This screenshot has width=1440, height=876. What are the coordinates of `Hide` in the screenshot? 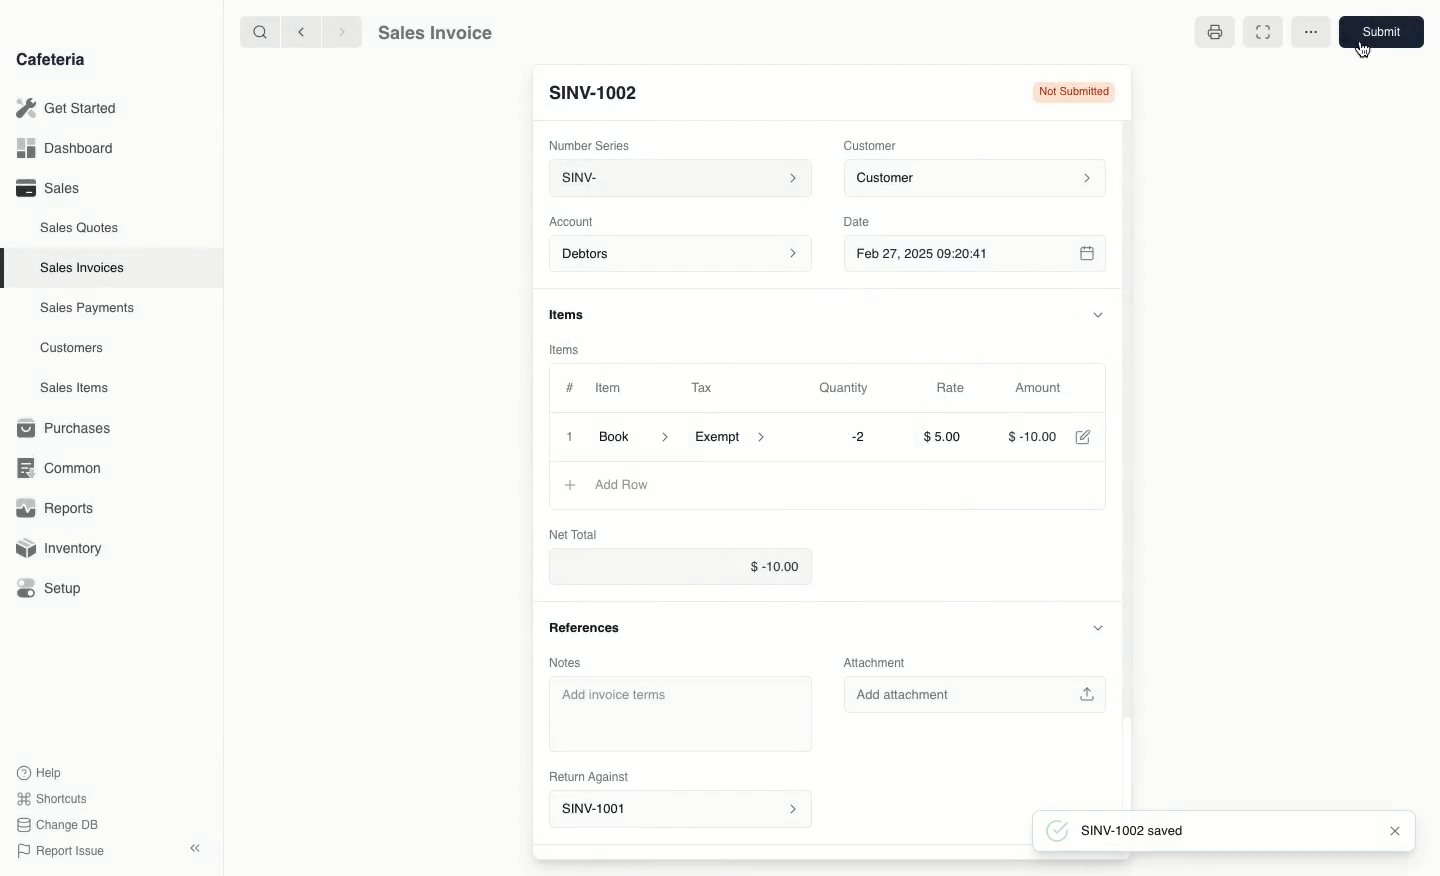 It's located at (1106, 312).